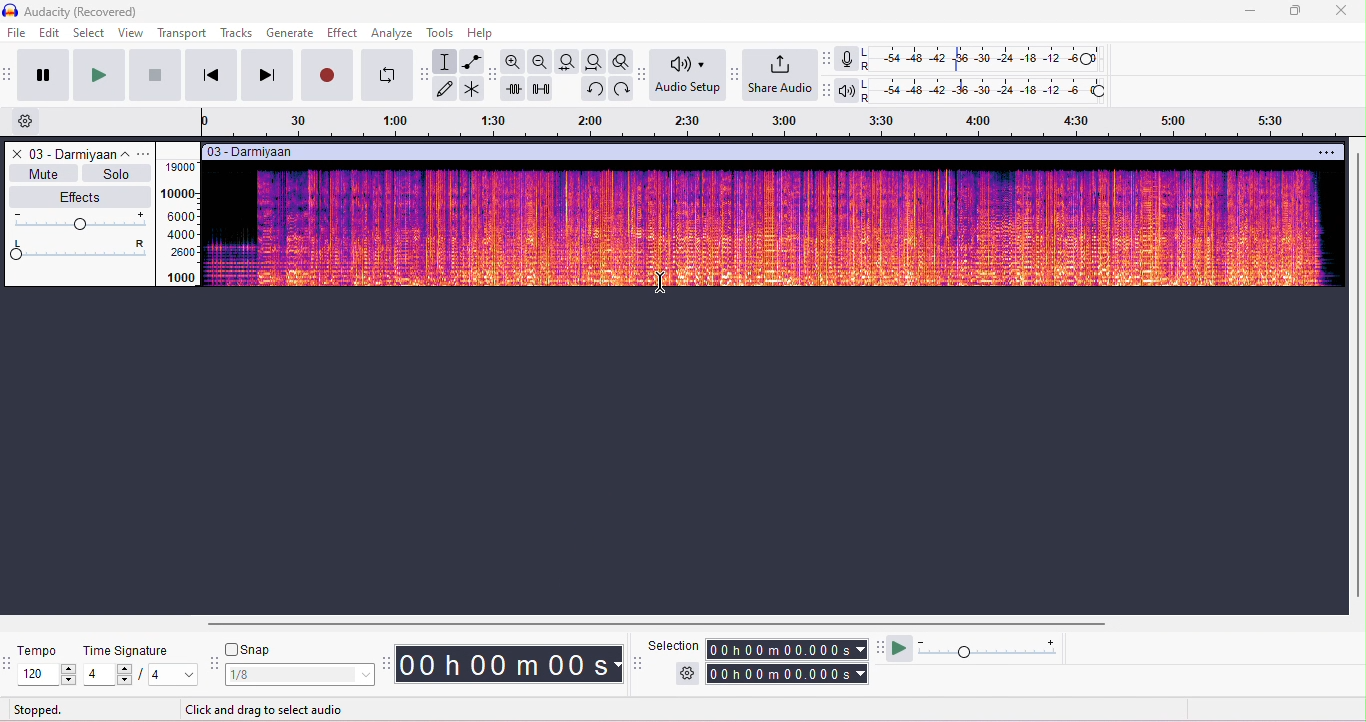 The width and height of the screenshot is (1366, 722). What do you see at coordinates (515, 62) in the screenshot?
I see `zoom in` at bounding box center [515, 62].